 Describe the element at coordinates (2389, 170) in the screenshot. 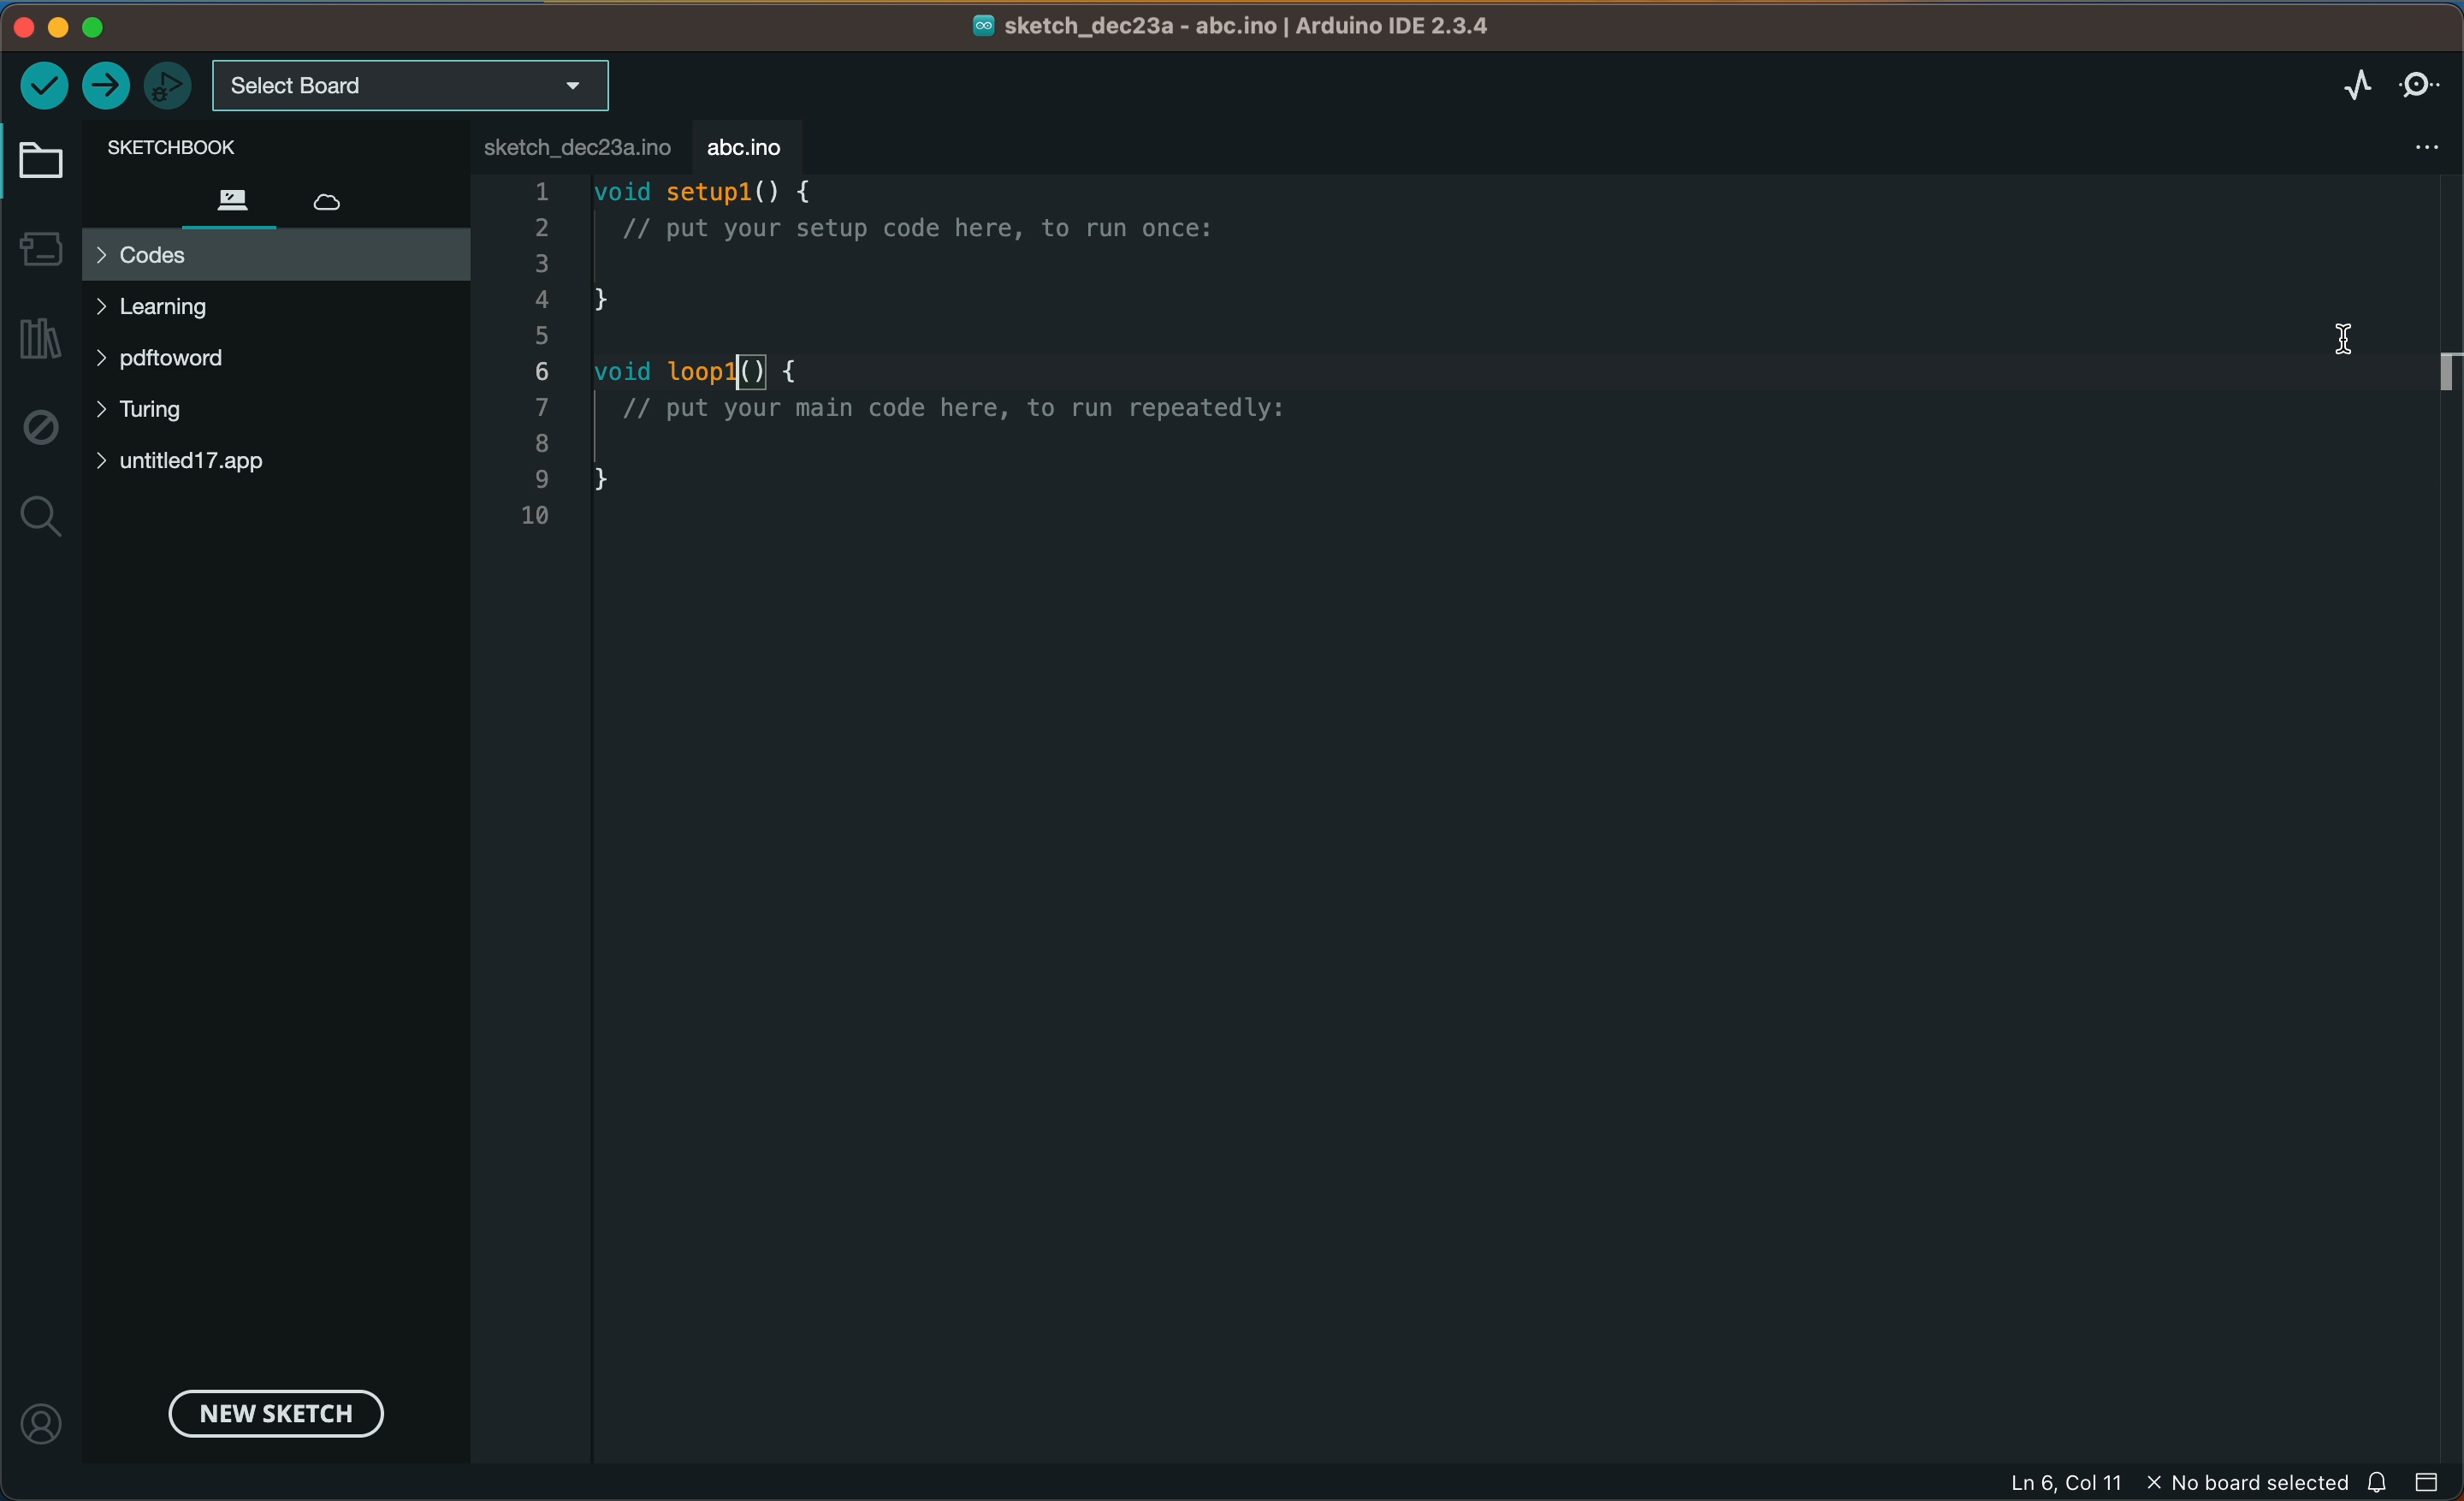

I see `file settings` at that location.